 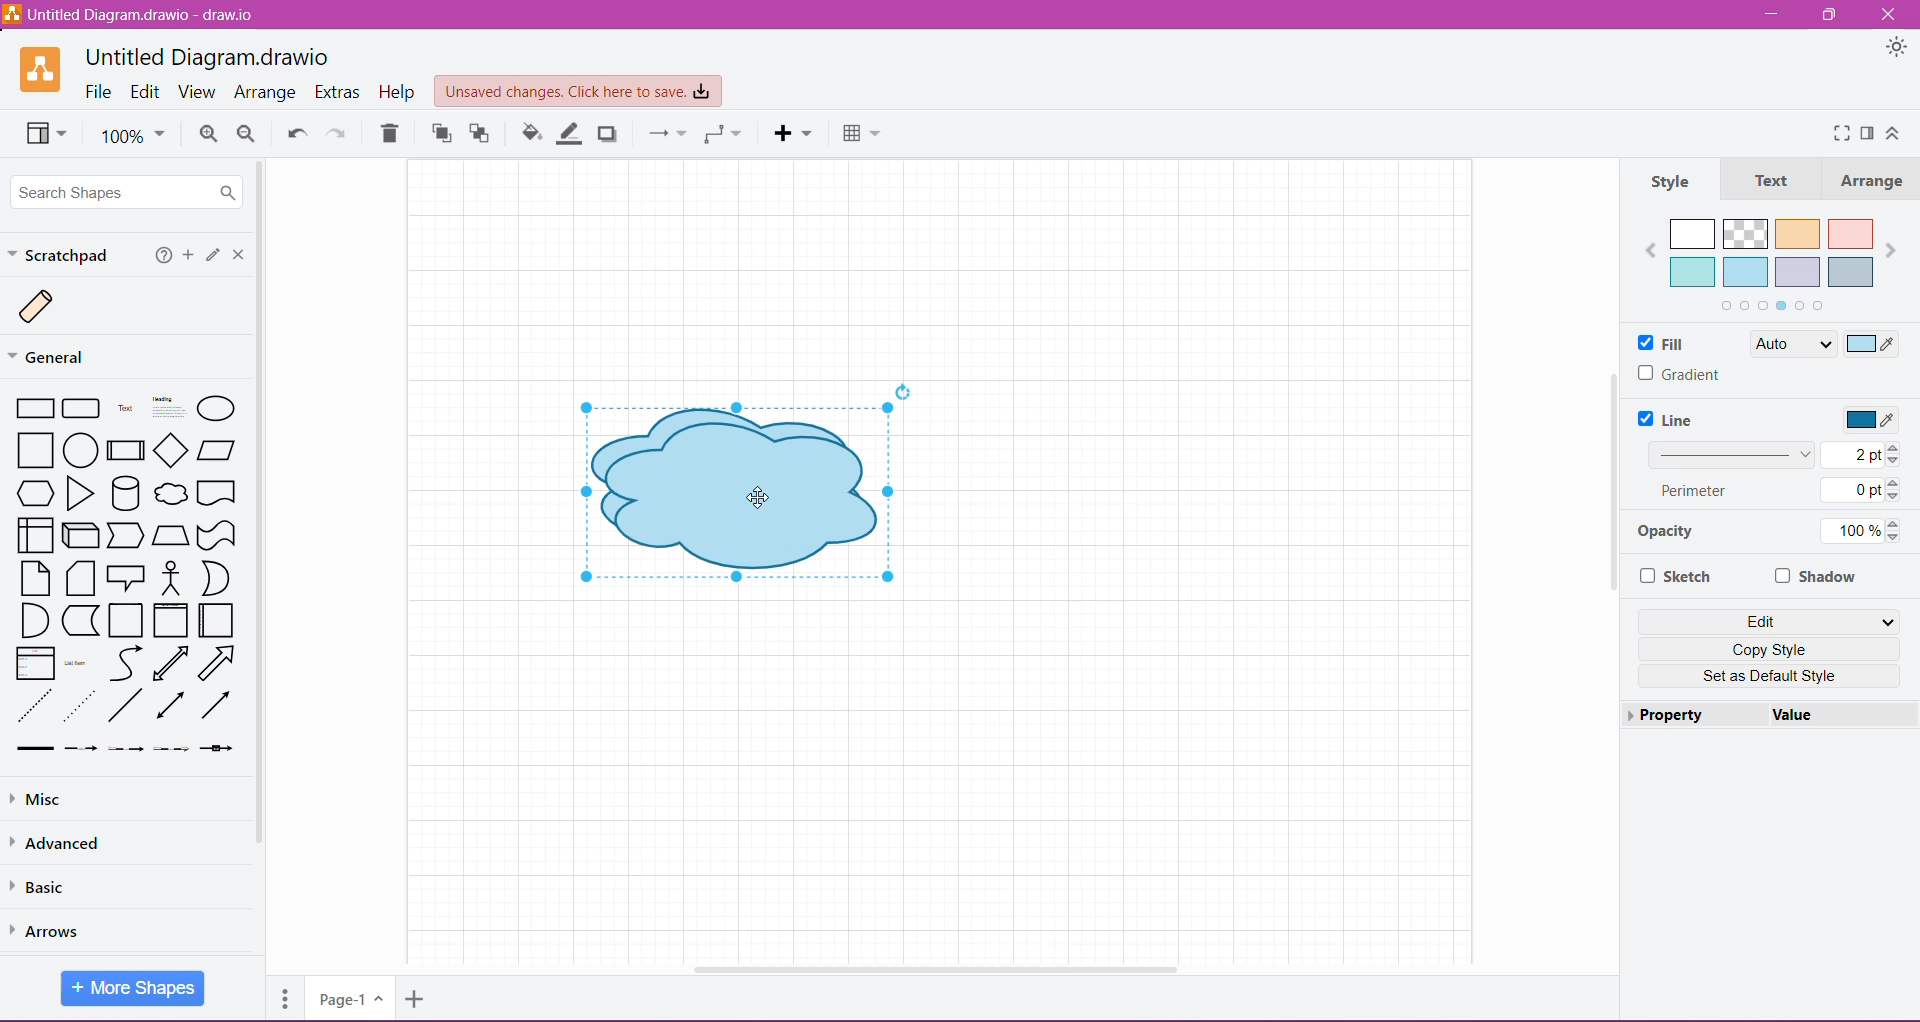 I want to click on To Front, so click(x=440, y=135).